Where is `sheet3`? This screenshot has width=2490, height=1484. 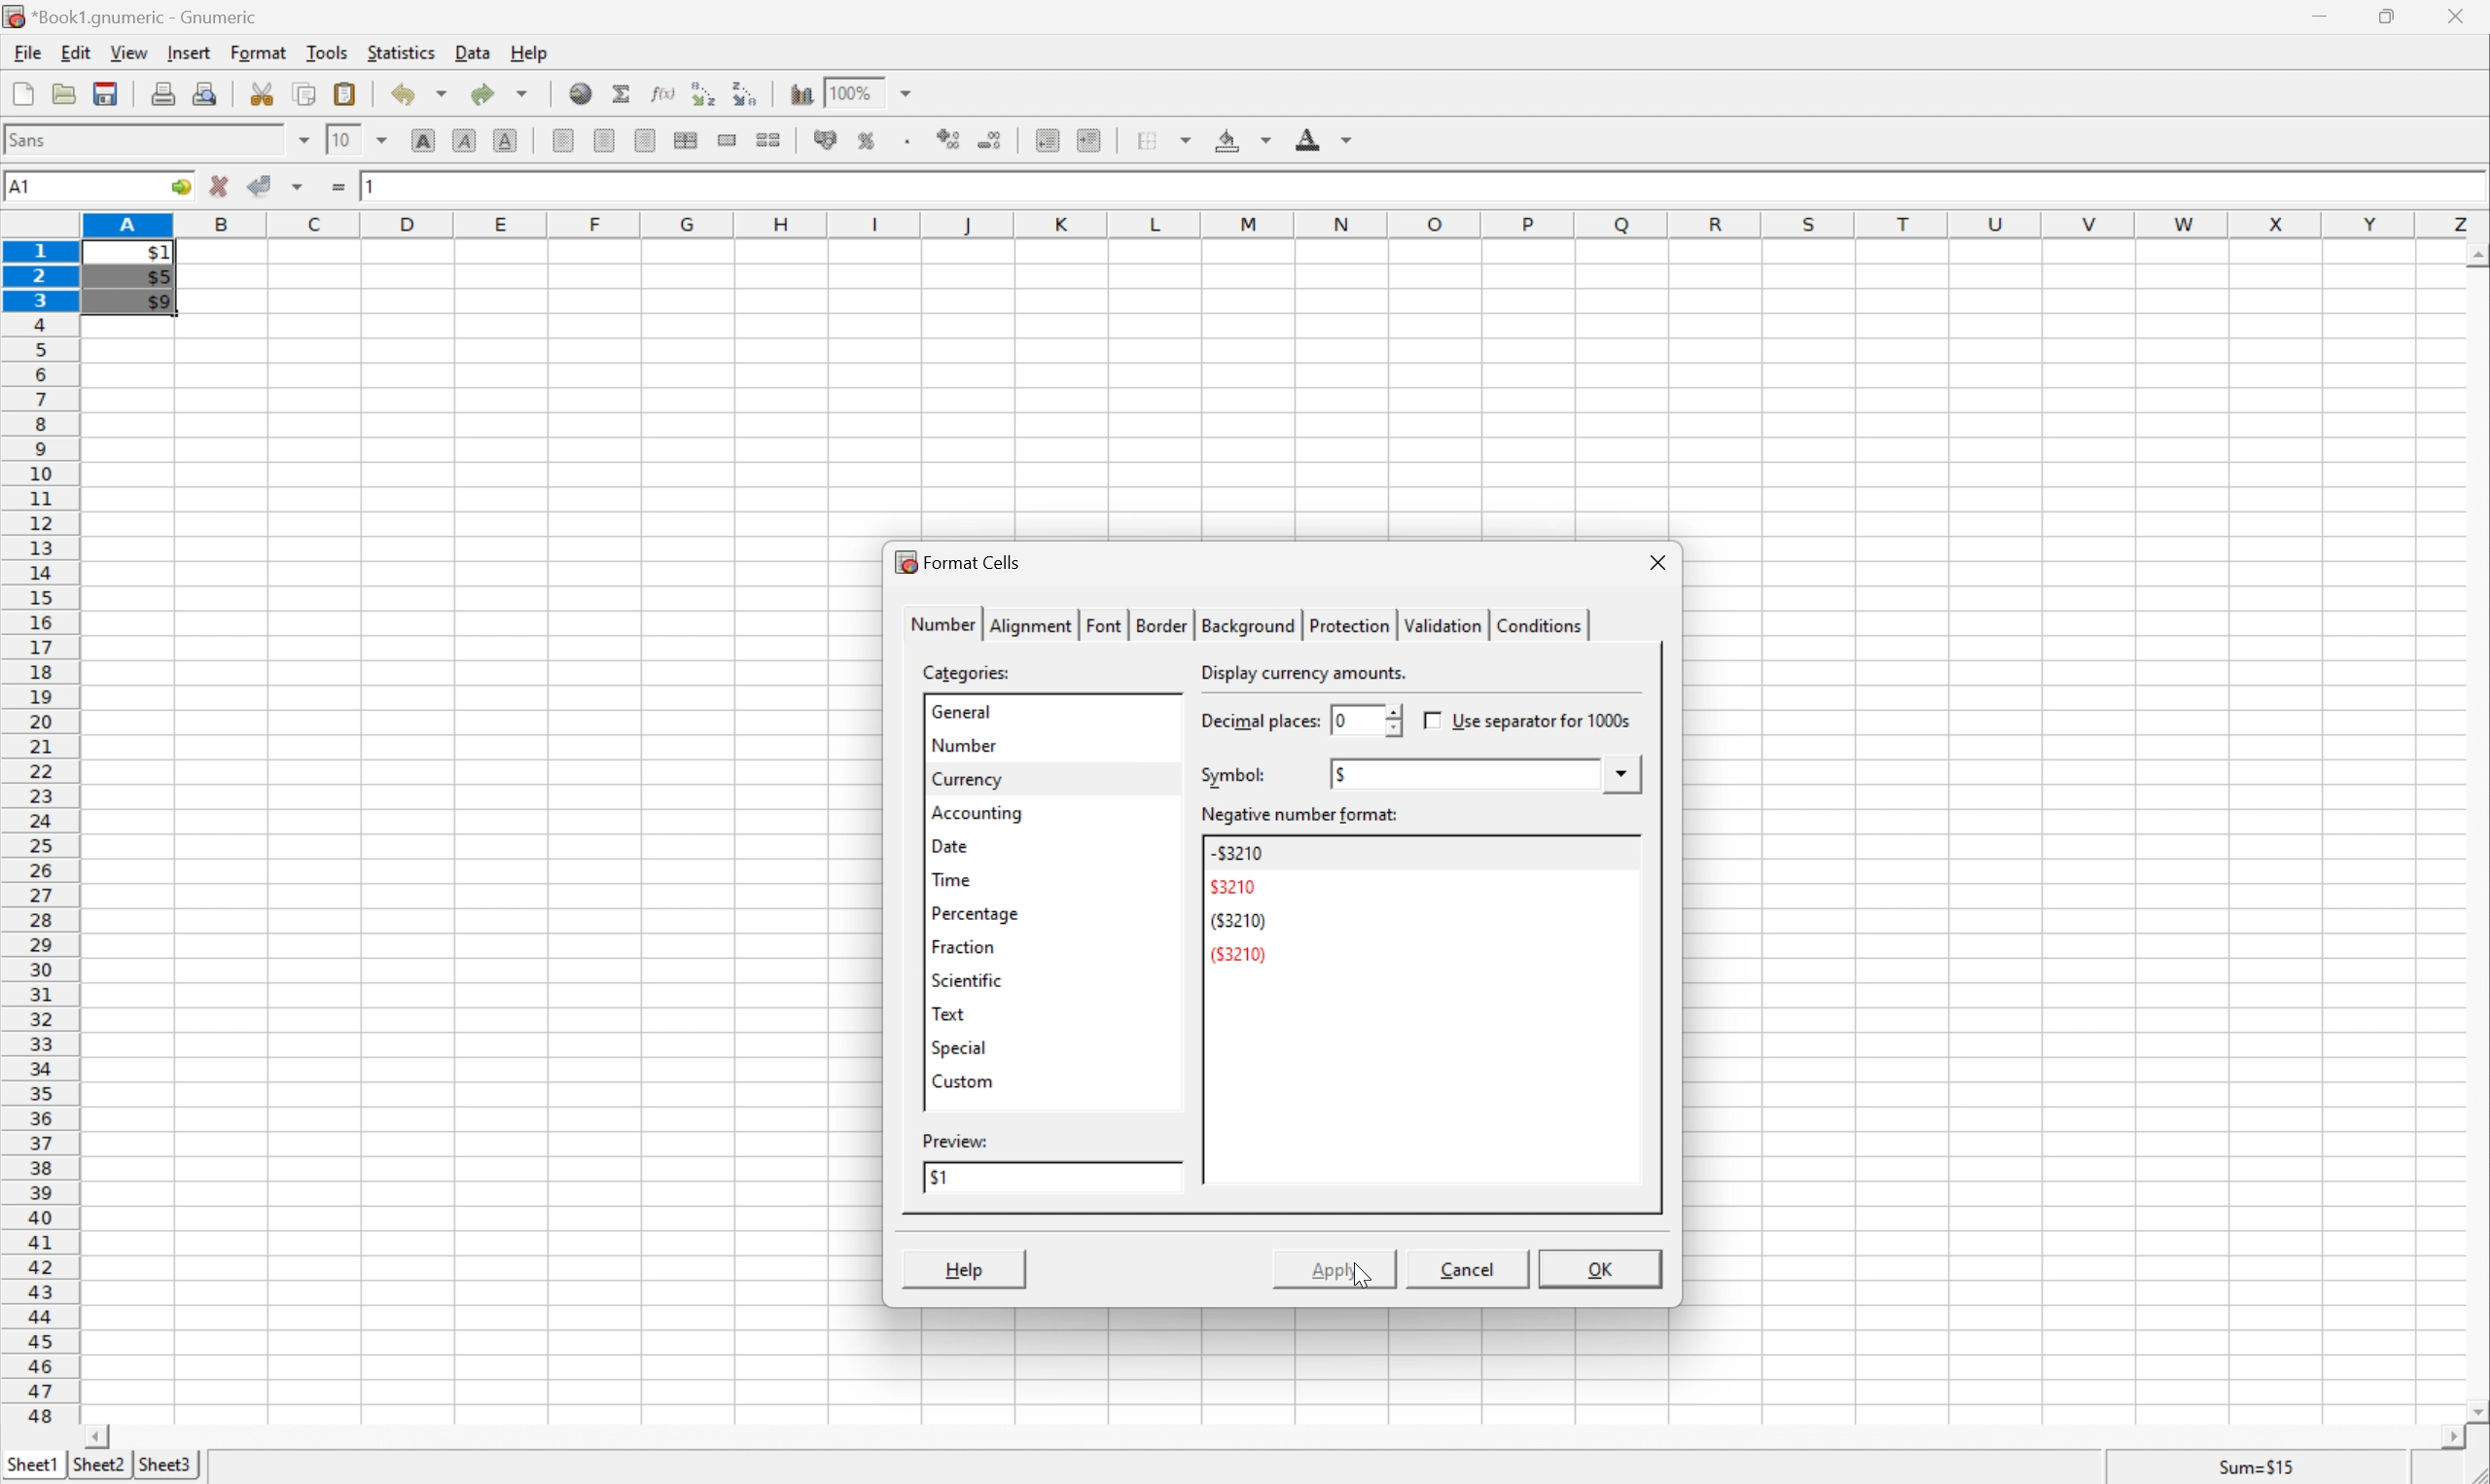 sheet3 is located at coordinates (164, 1466).